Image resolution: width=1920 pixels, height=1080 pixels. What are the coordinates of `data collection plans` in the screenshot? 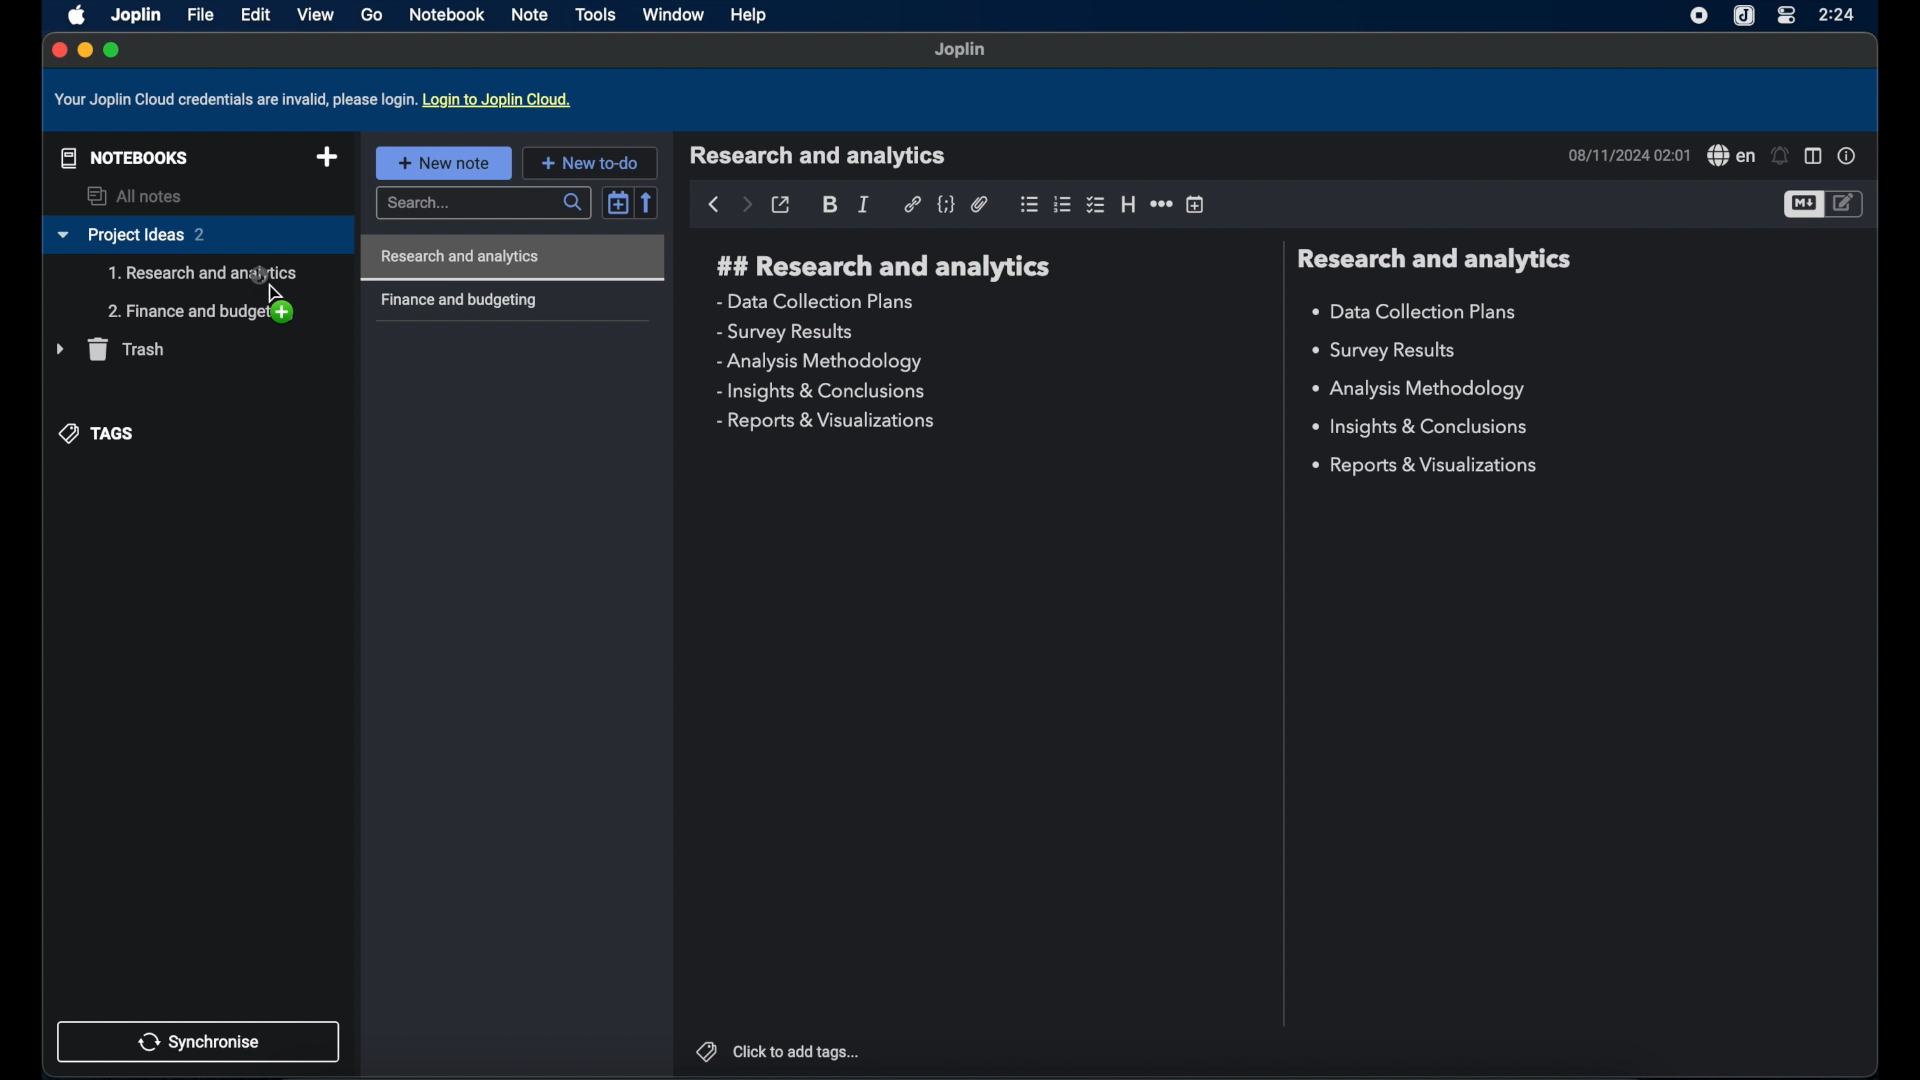 It's located at (1417, 312).